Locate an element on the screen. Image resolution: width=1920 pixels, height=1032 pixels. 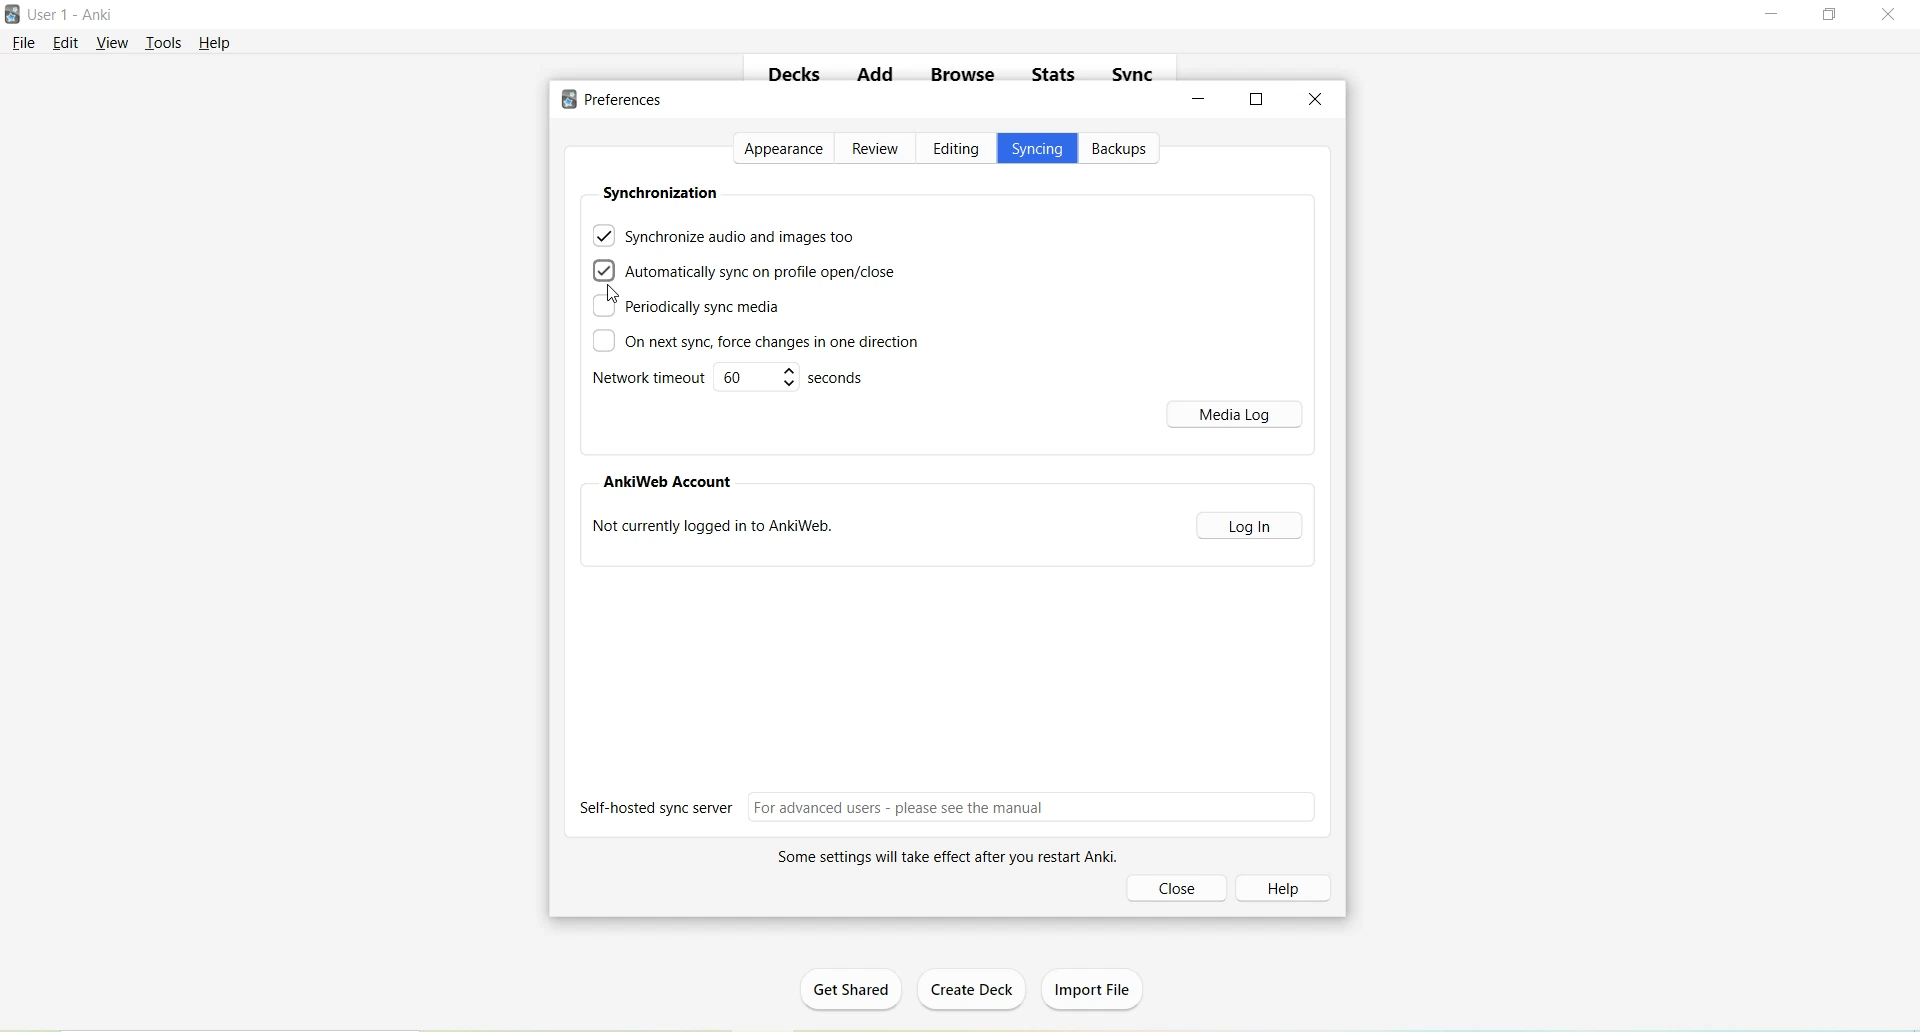
Enabled is located at coordinates (605, 268).